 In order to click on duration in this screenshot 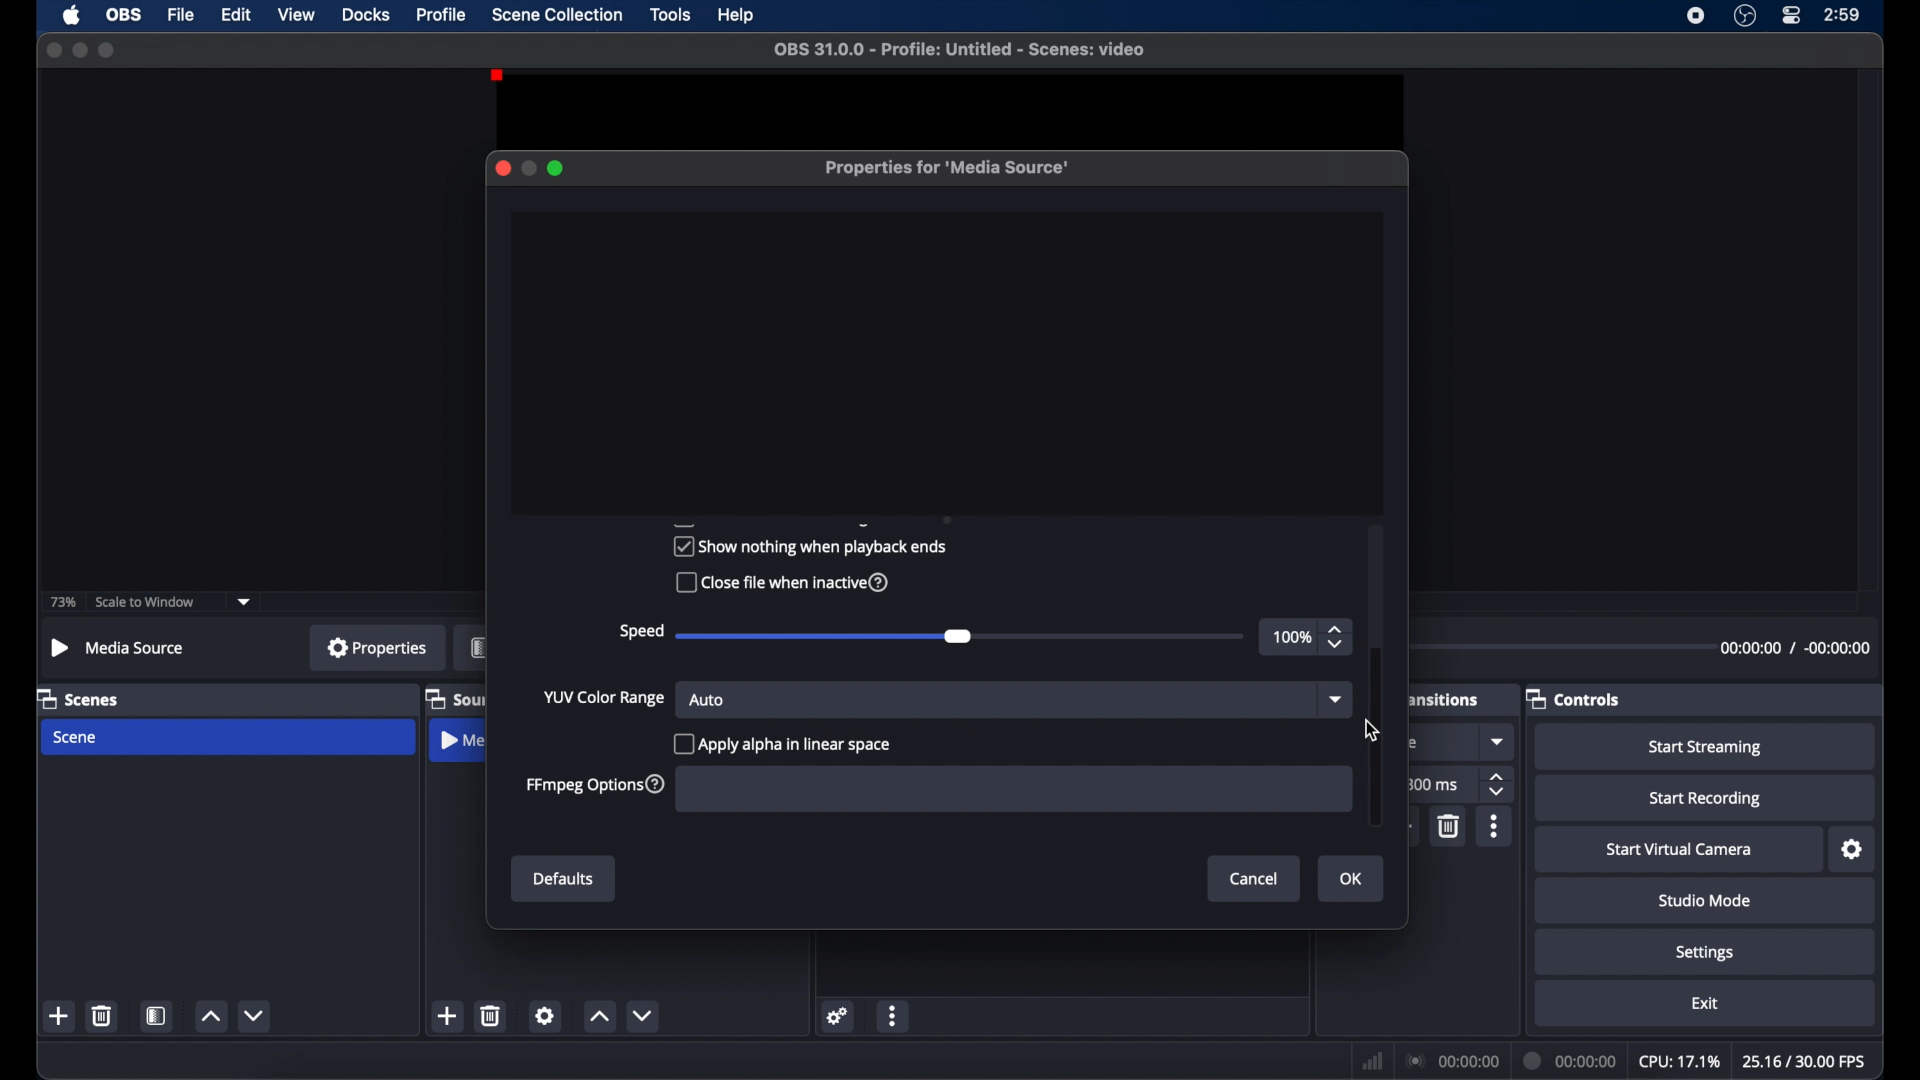, I will do `click(1570, 1061)`.